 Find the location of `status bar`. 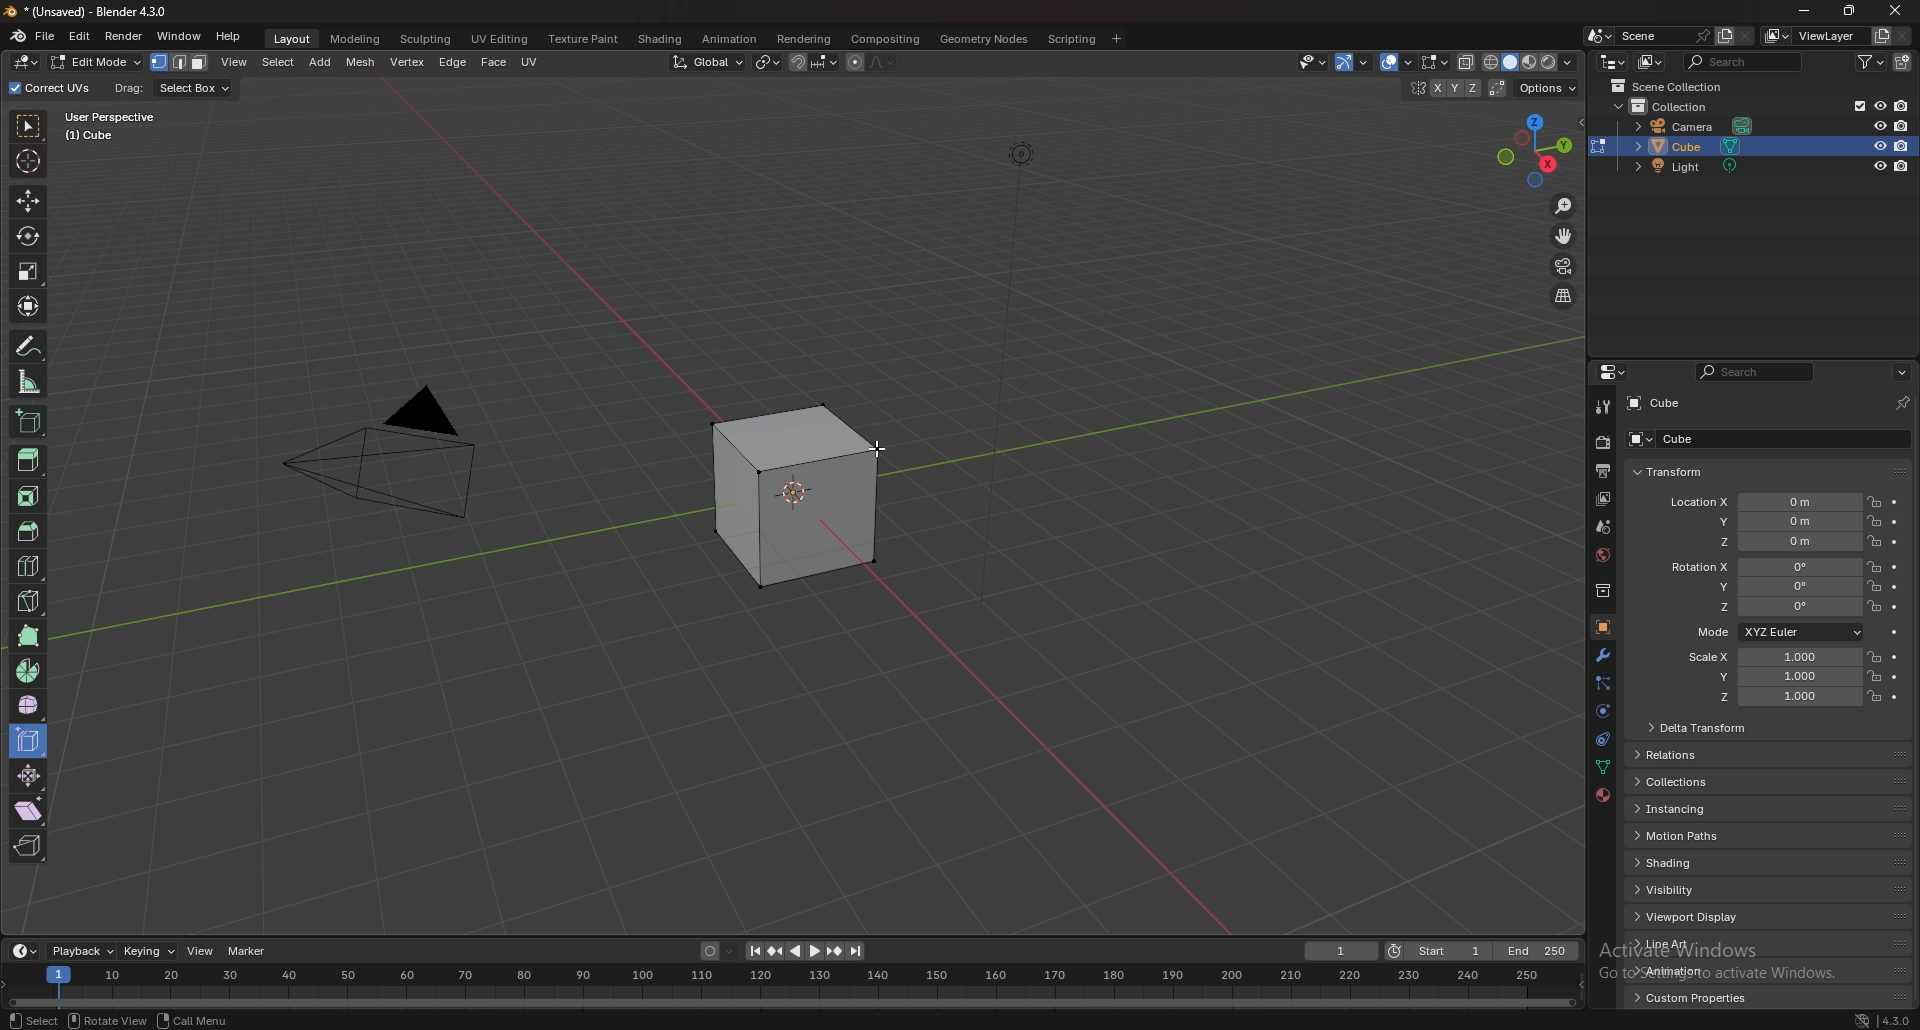

status bar is located at coordinates (163, 1020).